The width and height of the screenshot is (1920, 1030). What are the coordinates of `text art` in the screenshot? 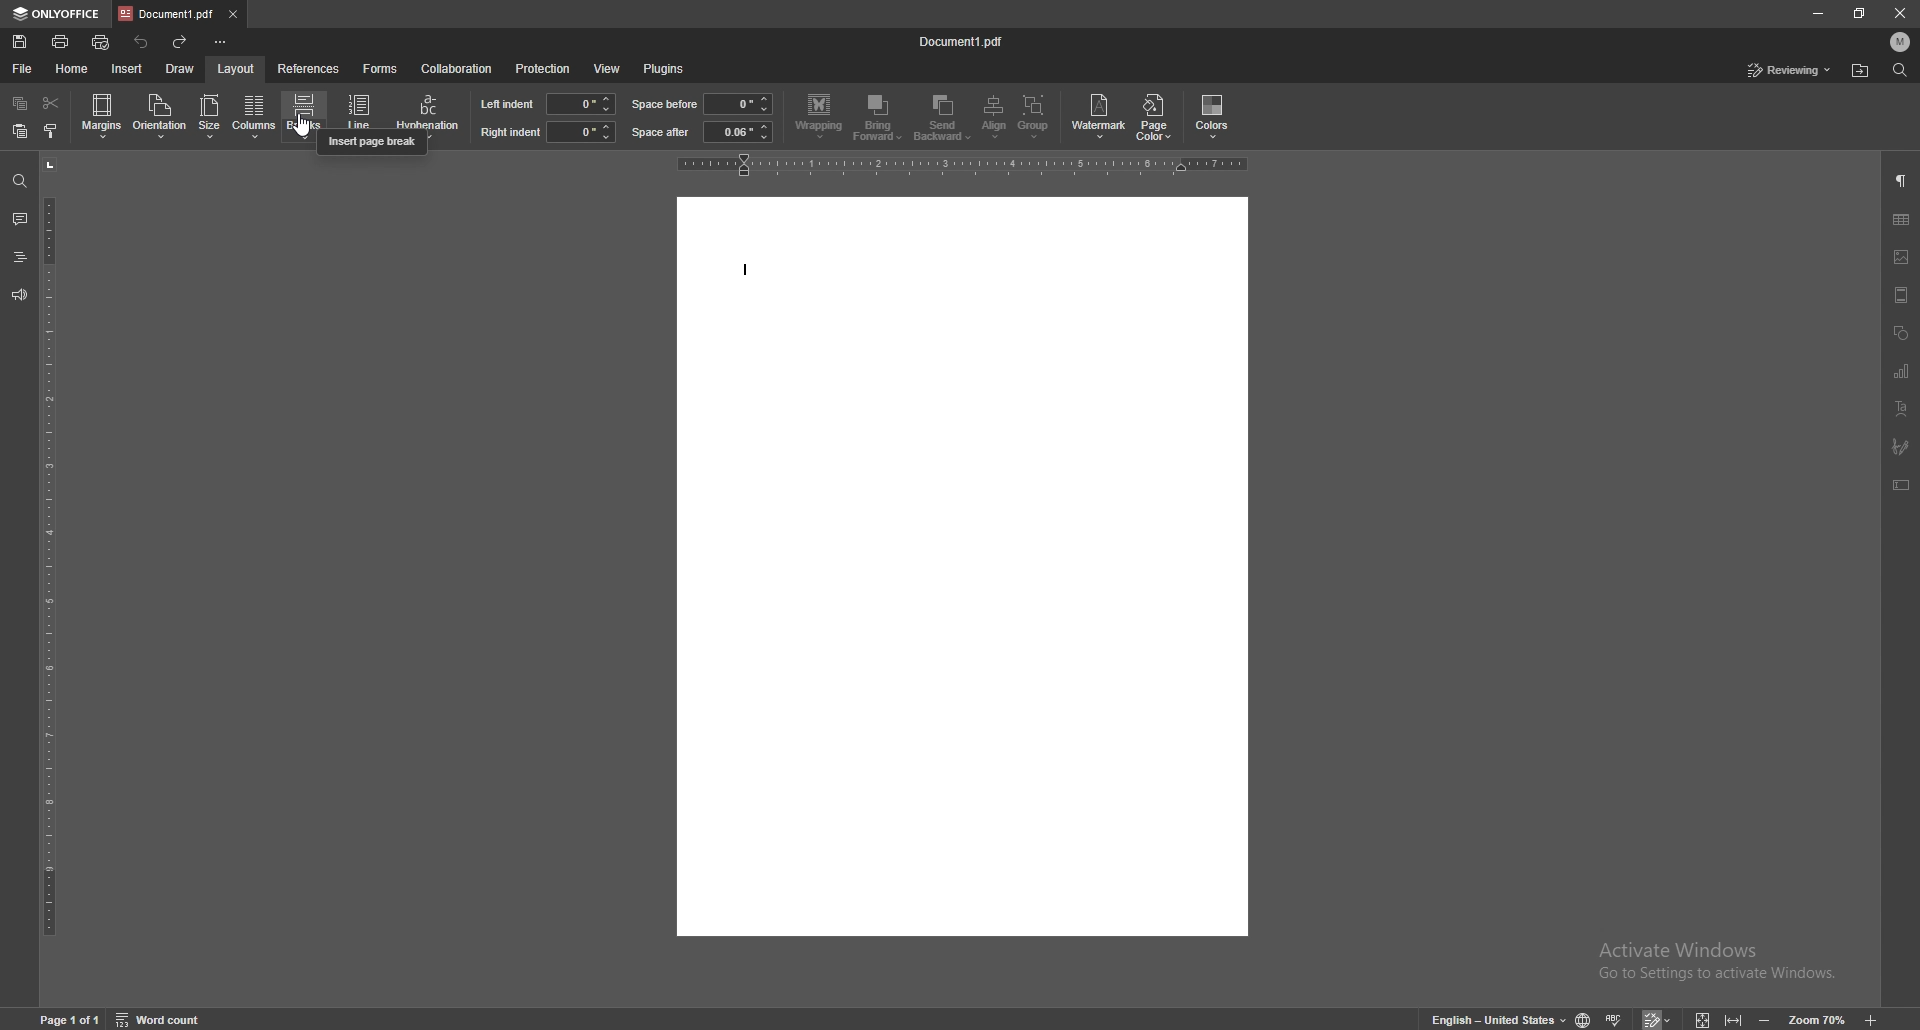 It's located at (1899, 409).